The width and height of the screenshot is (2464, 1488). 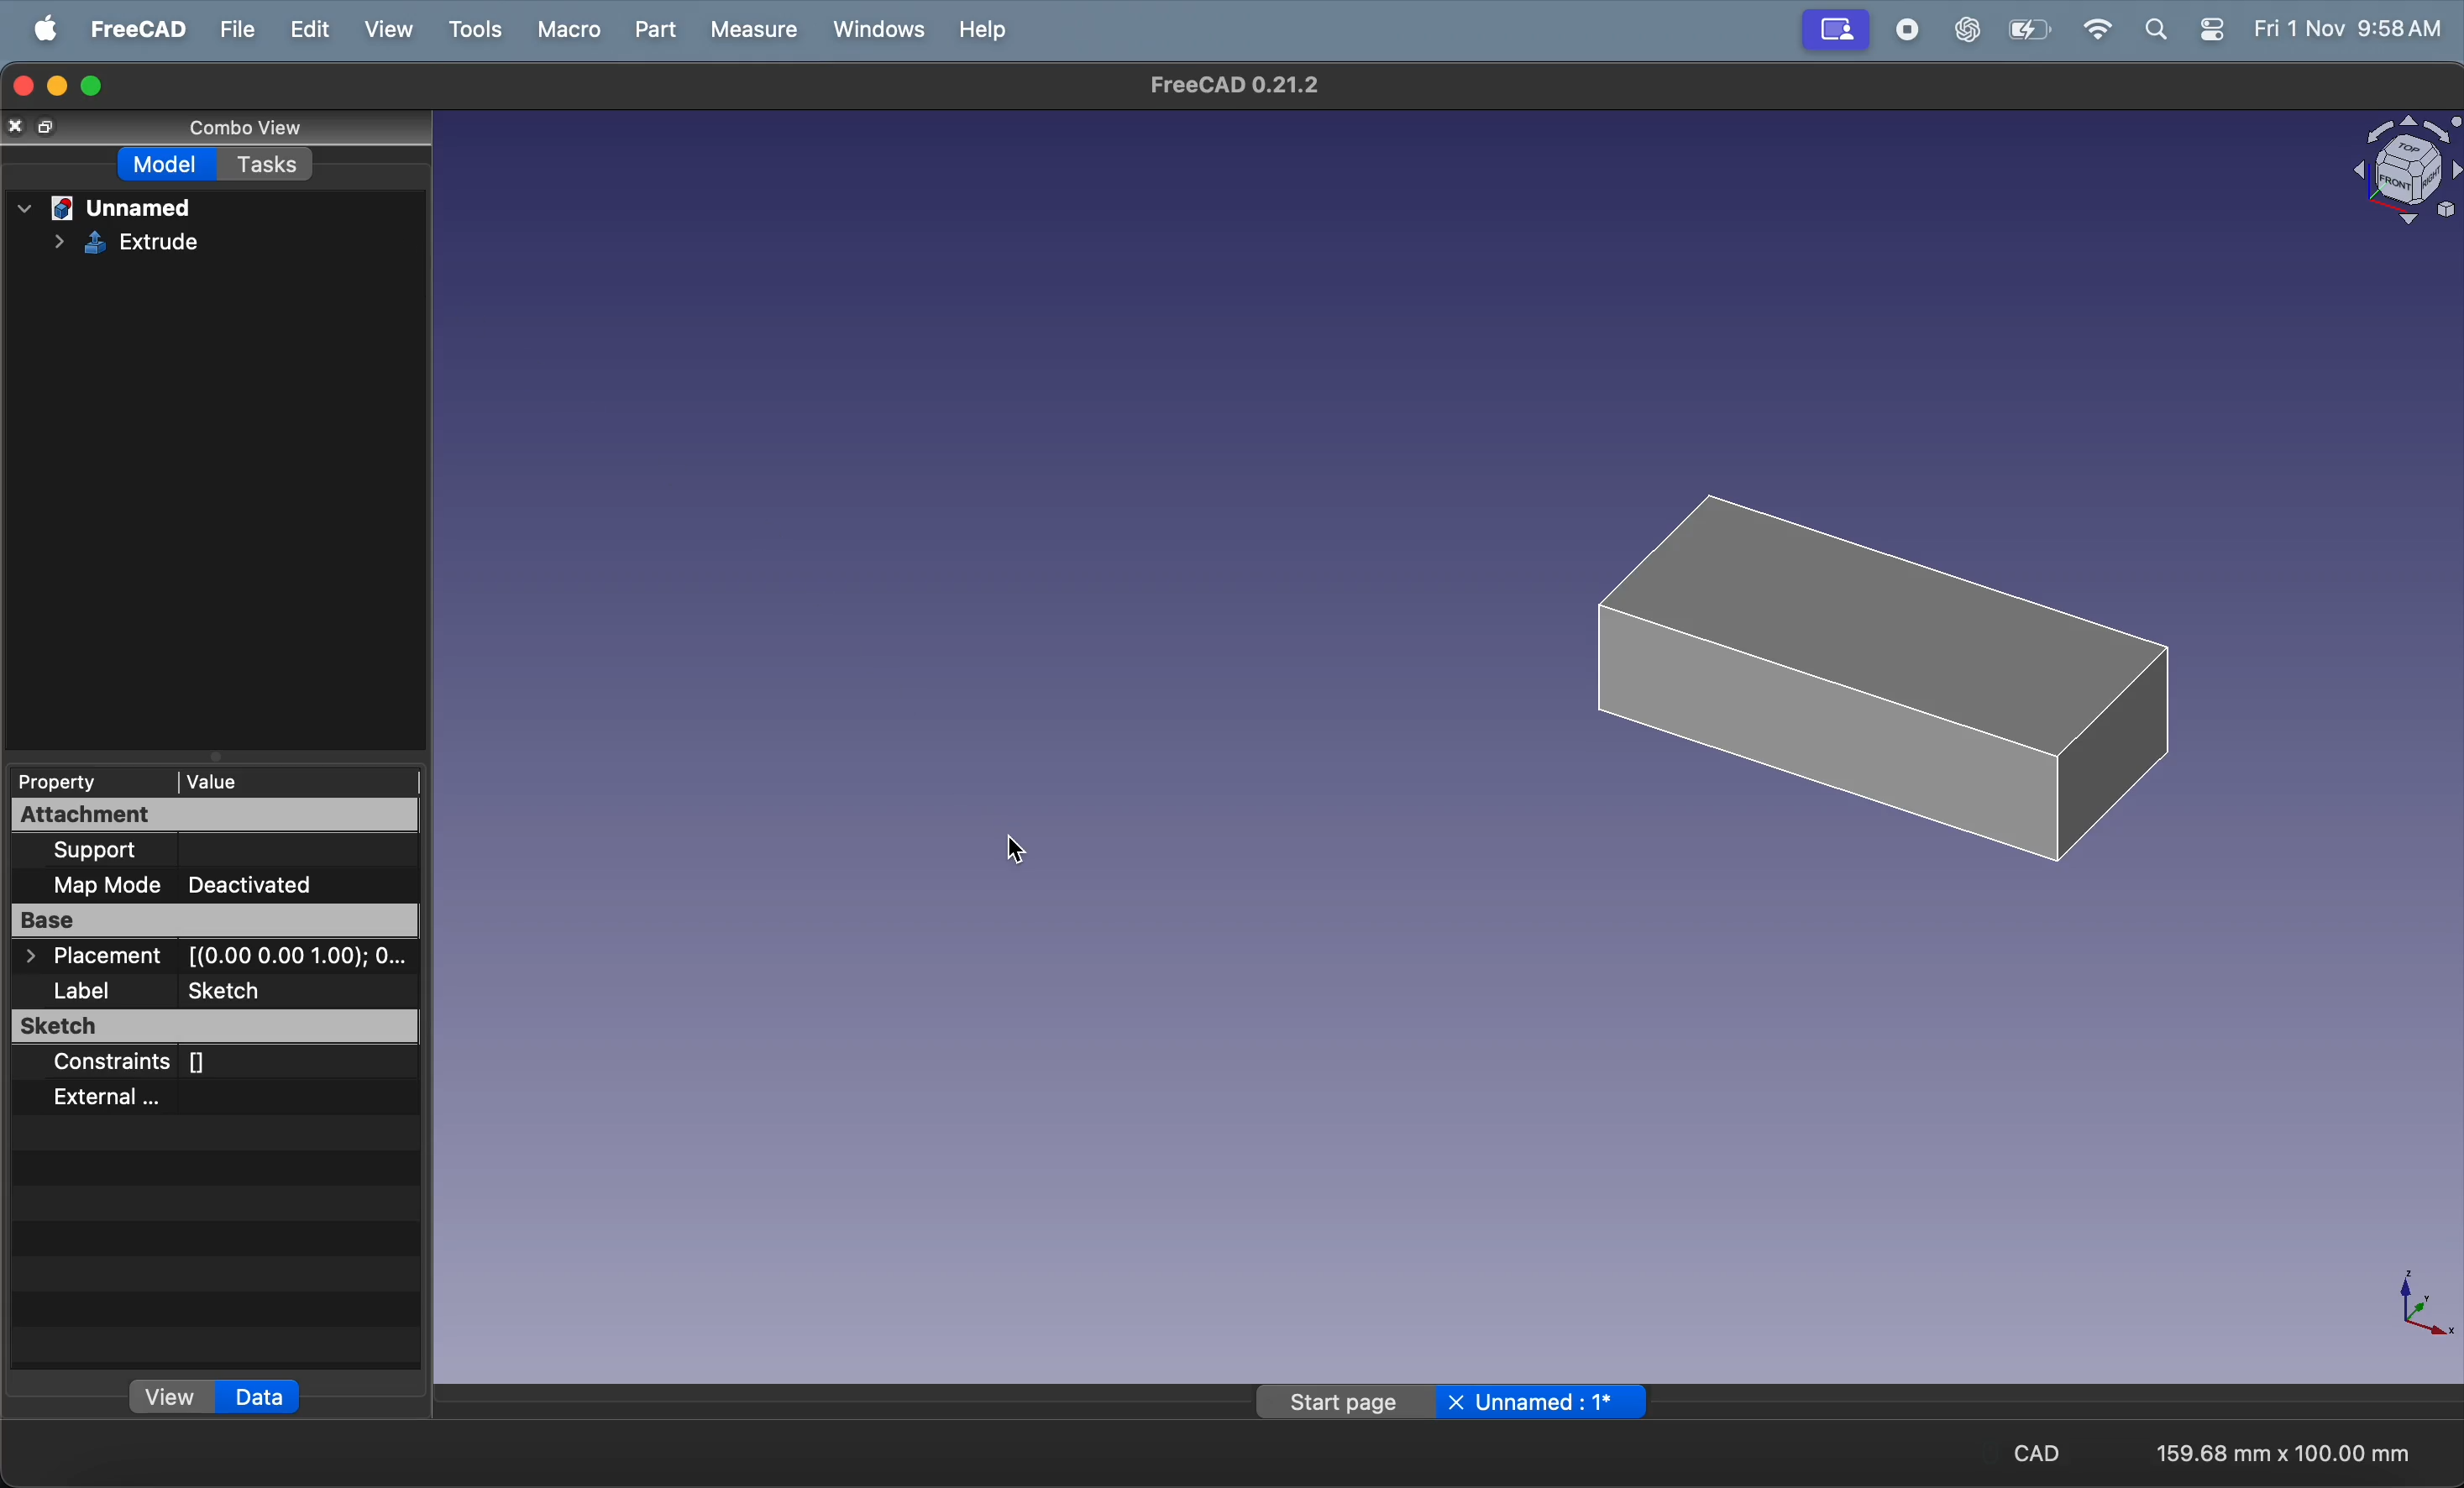 What do you see at coordinates (983, 35) in the screenshot?
I see `help` at bounding box center [983, 35].